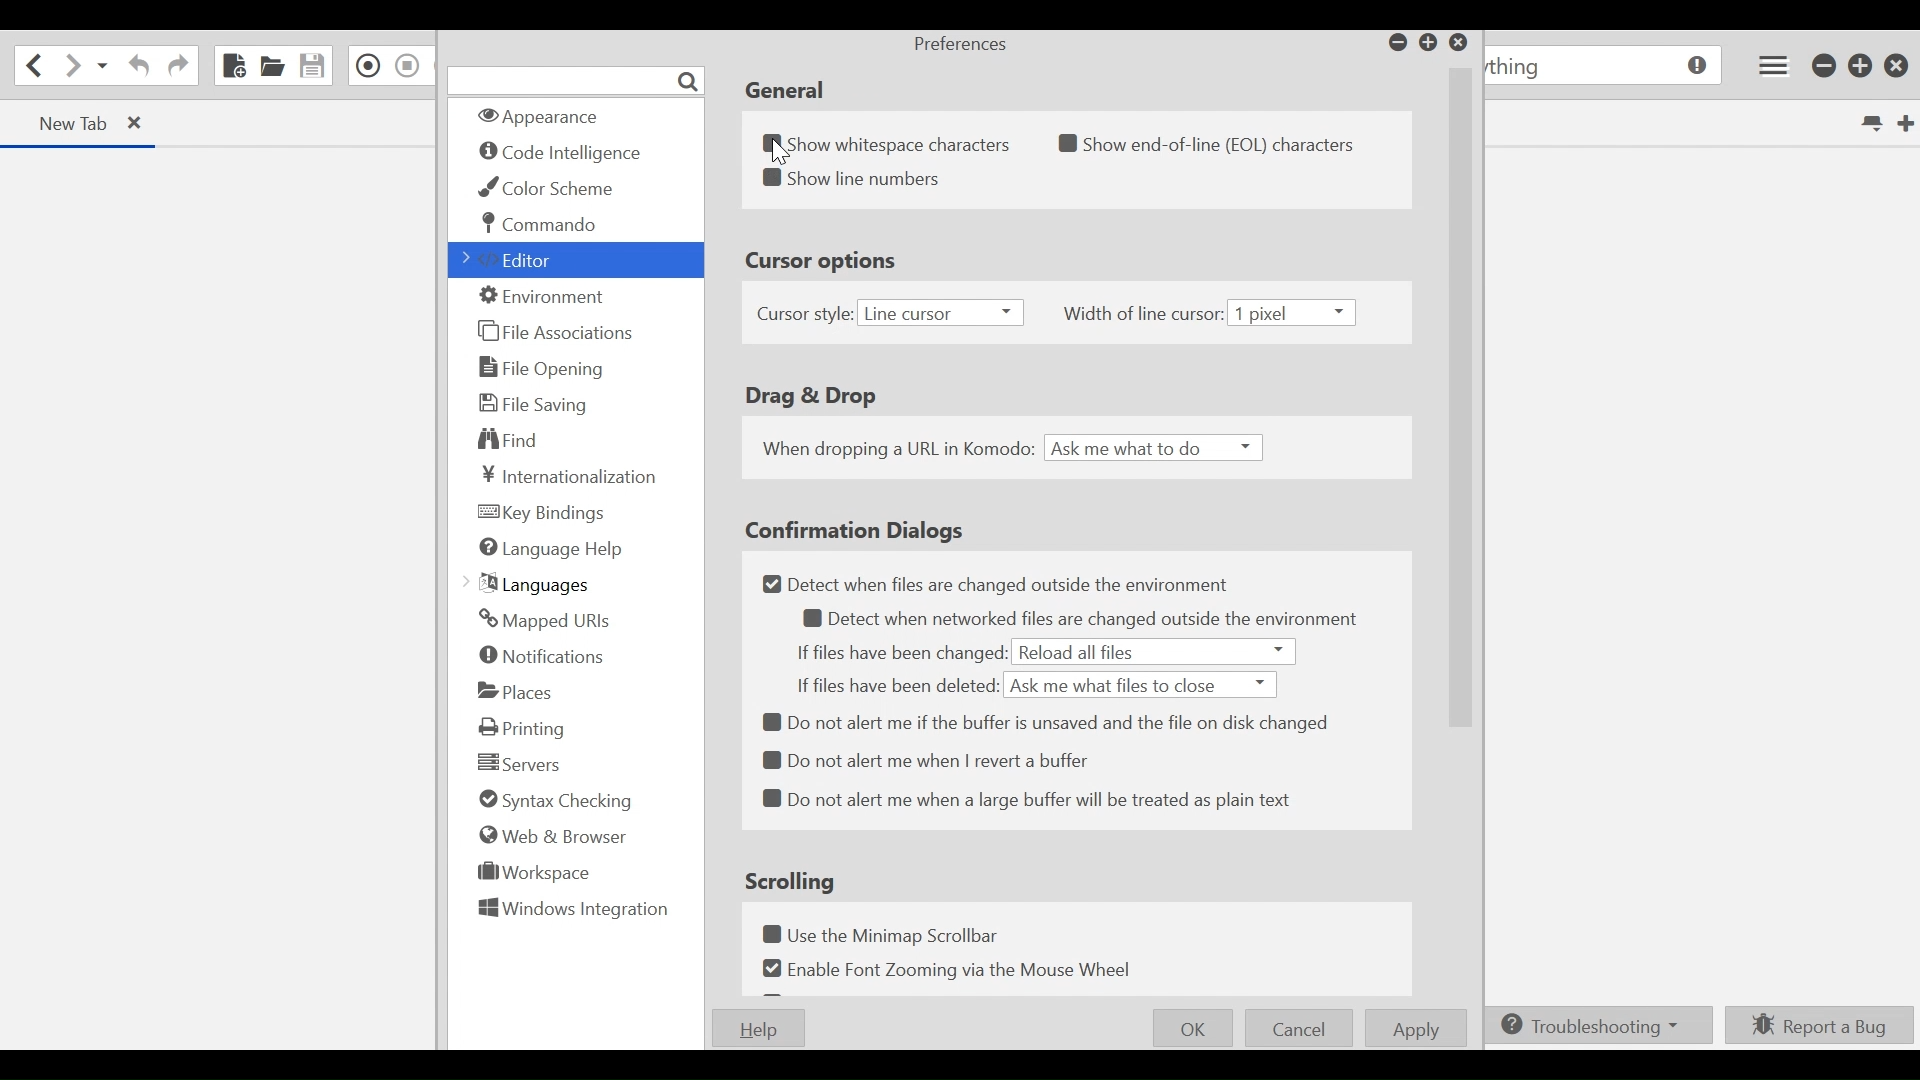 Image resolution: width=1920 pixels, height=1080 pixels. I want to click on  If files have been deleted:, so click(893, 685).